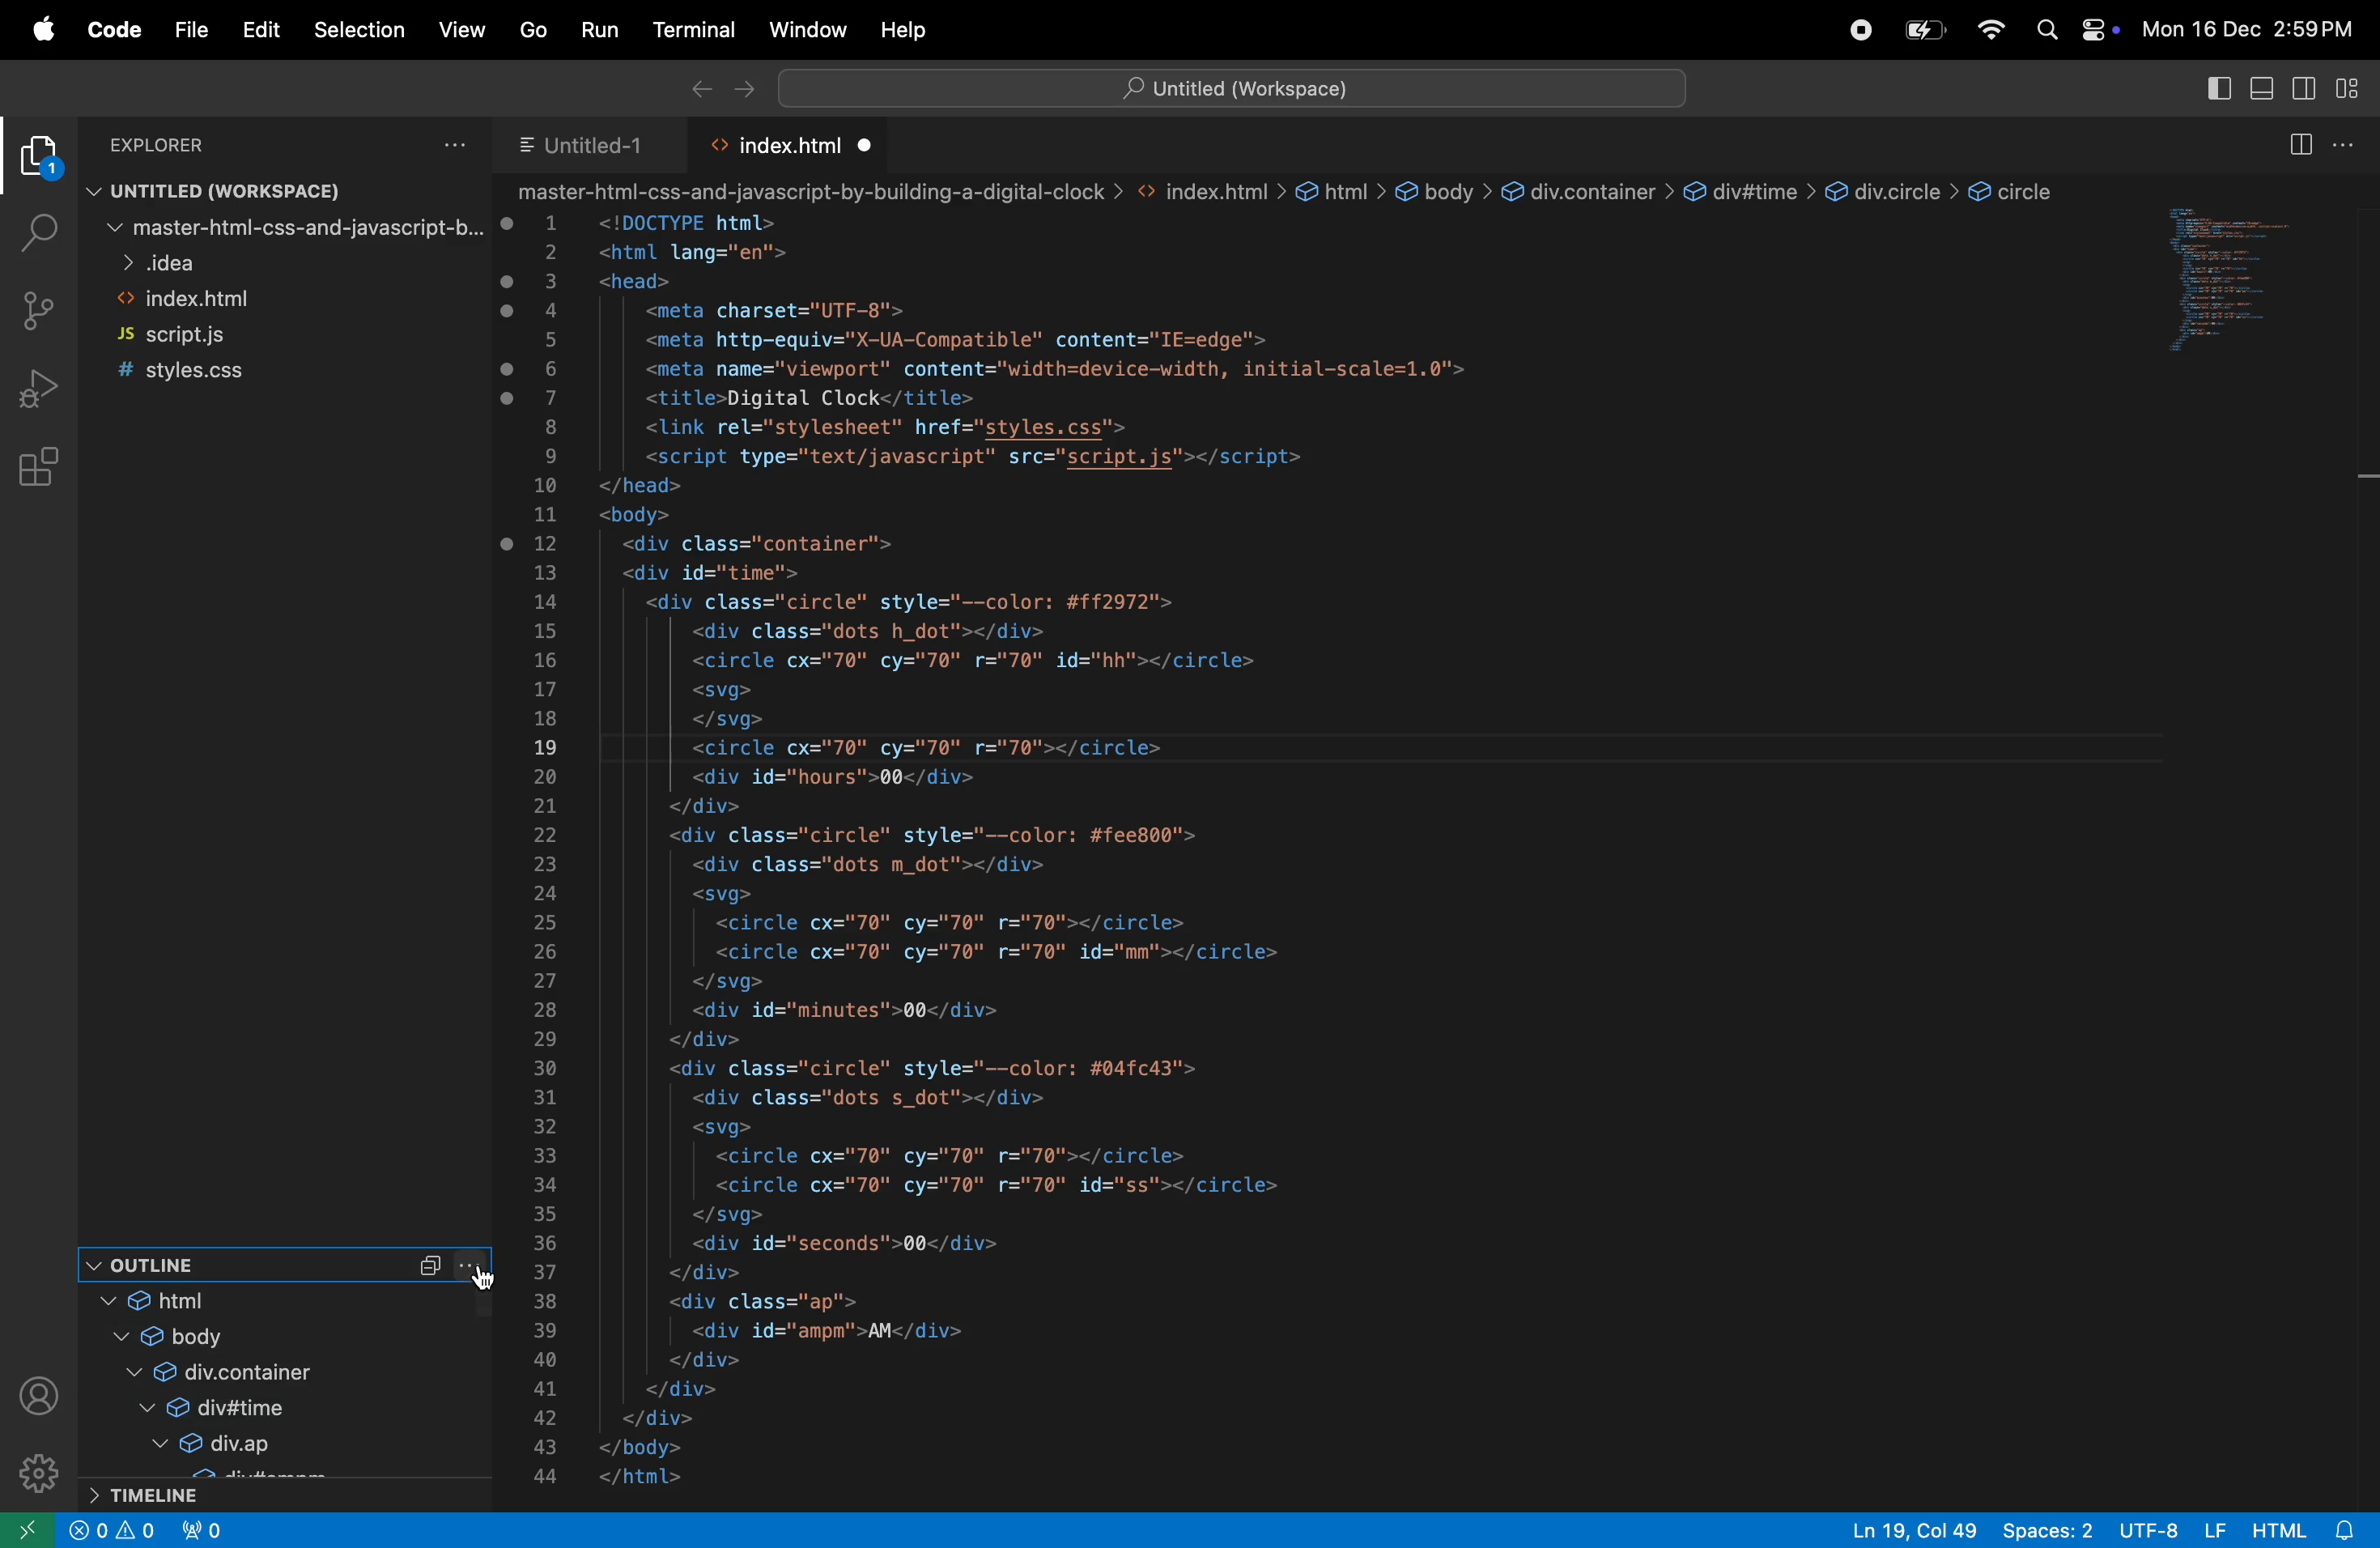 The image size is (2380, 1548). What do you see at coordinates (1992, 32) in the screenshot?
I see `wifi` at bounding box center [1992, 32].